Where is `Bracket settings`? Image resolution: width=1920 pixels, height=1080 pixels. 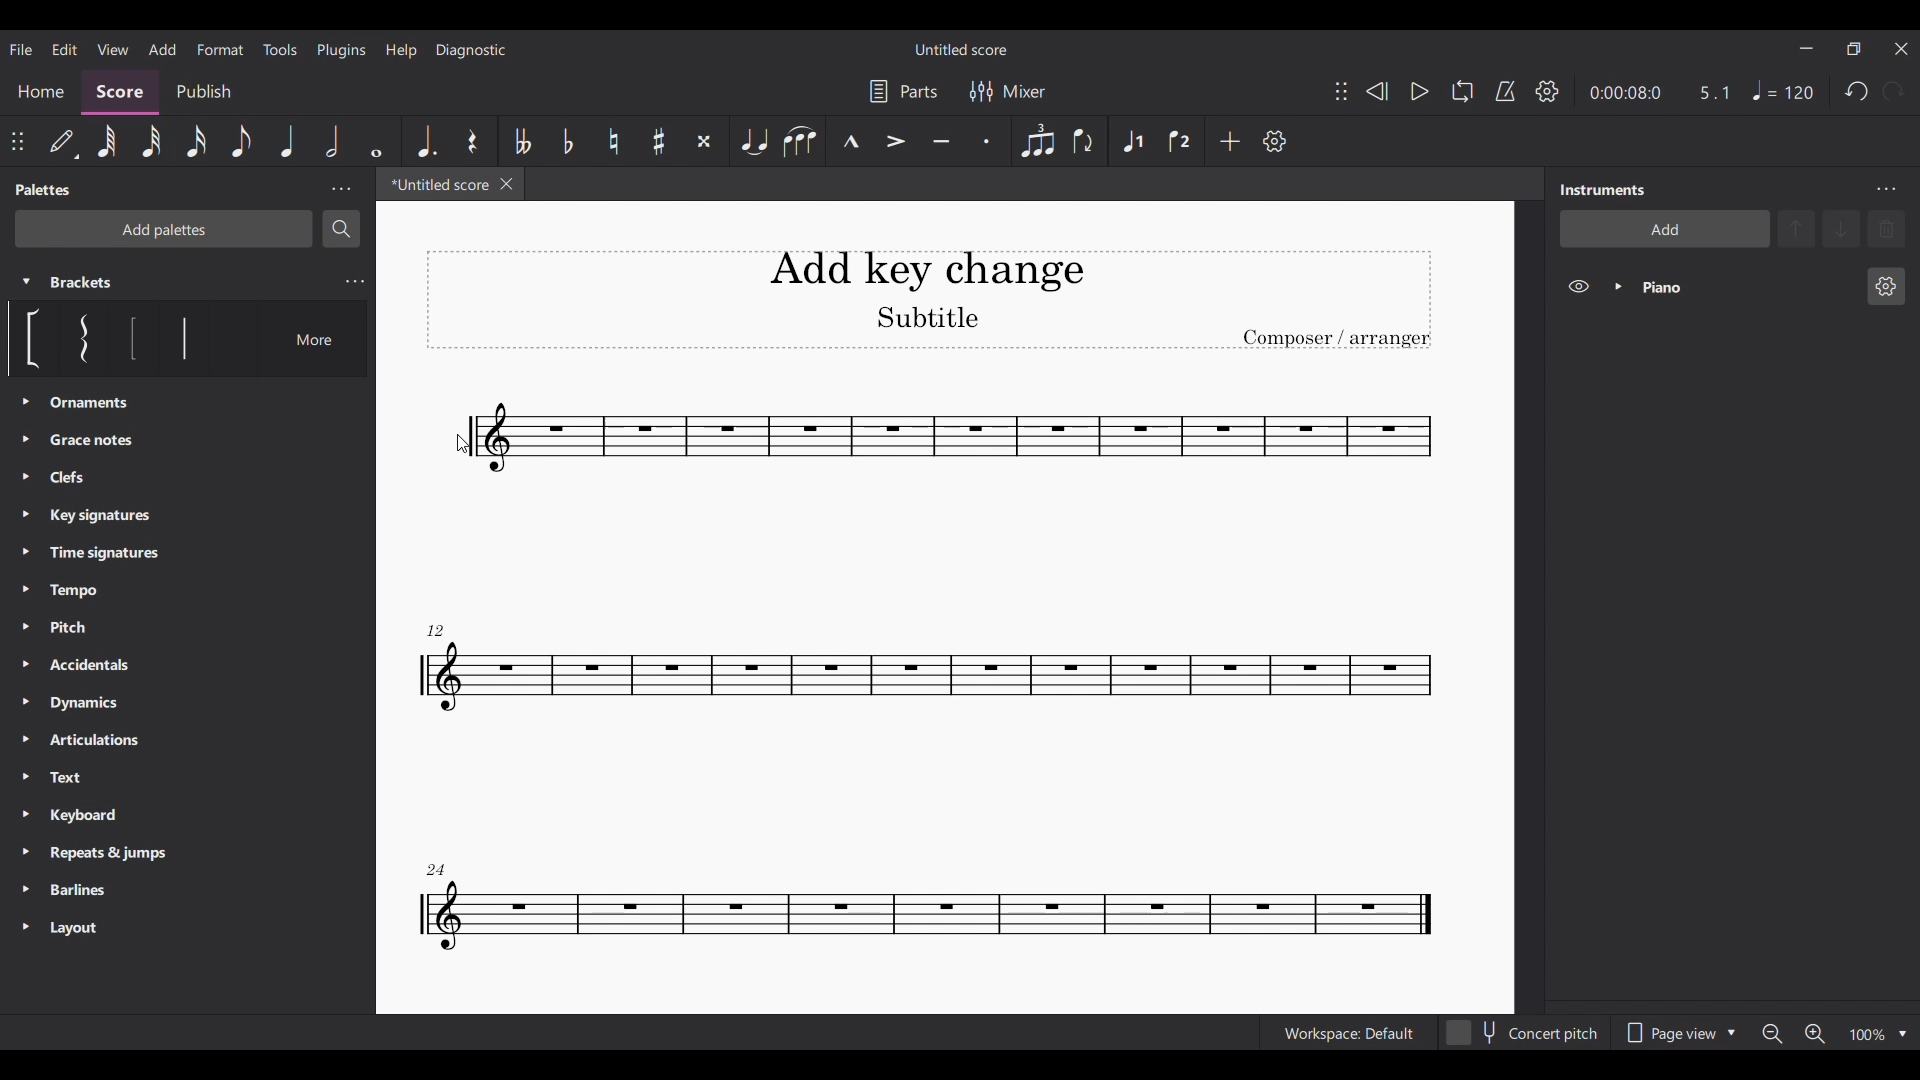 Bracket settings is located at coordinates (355, 282).